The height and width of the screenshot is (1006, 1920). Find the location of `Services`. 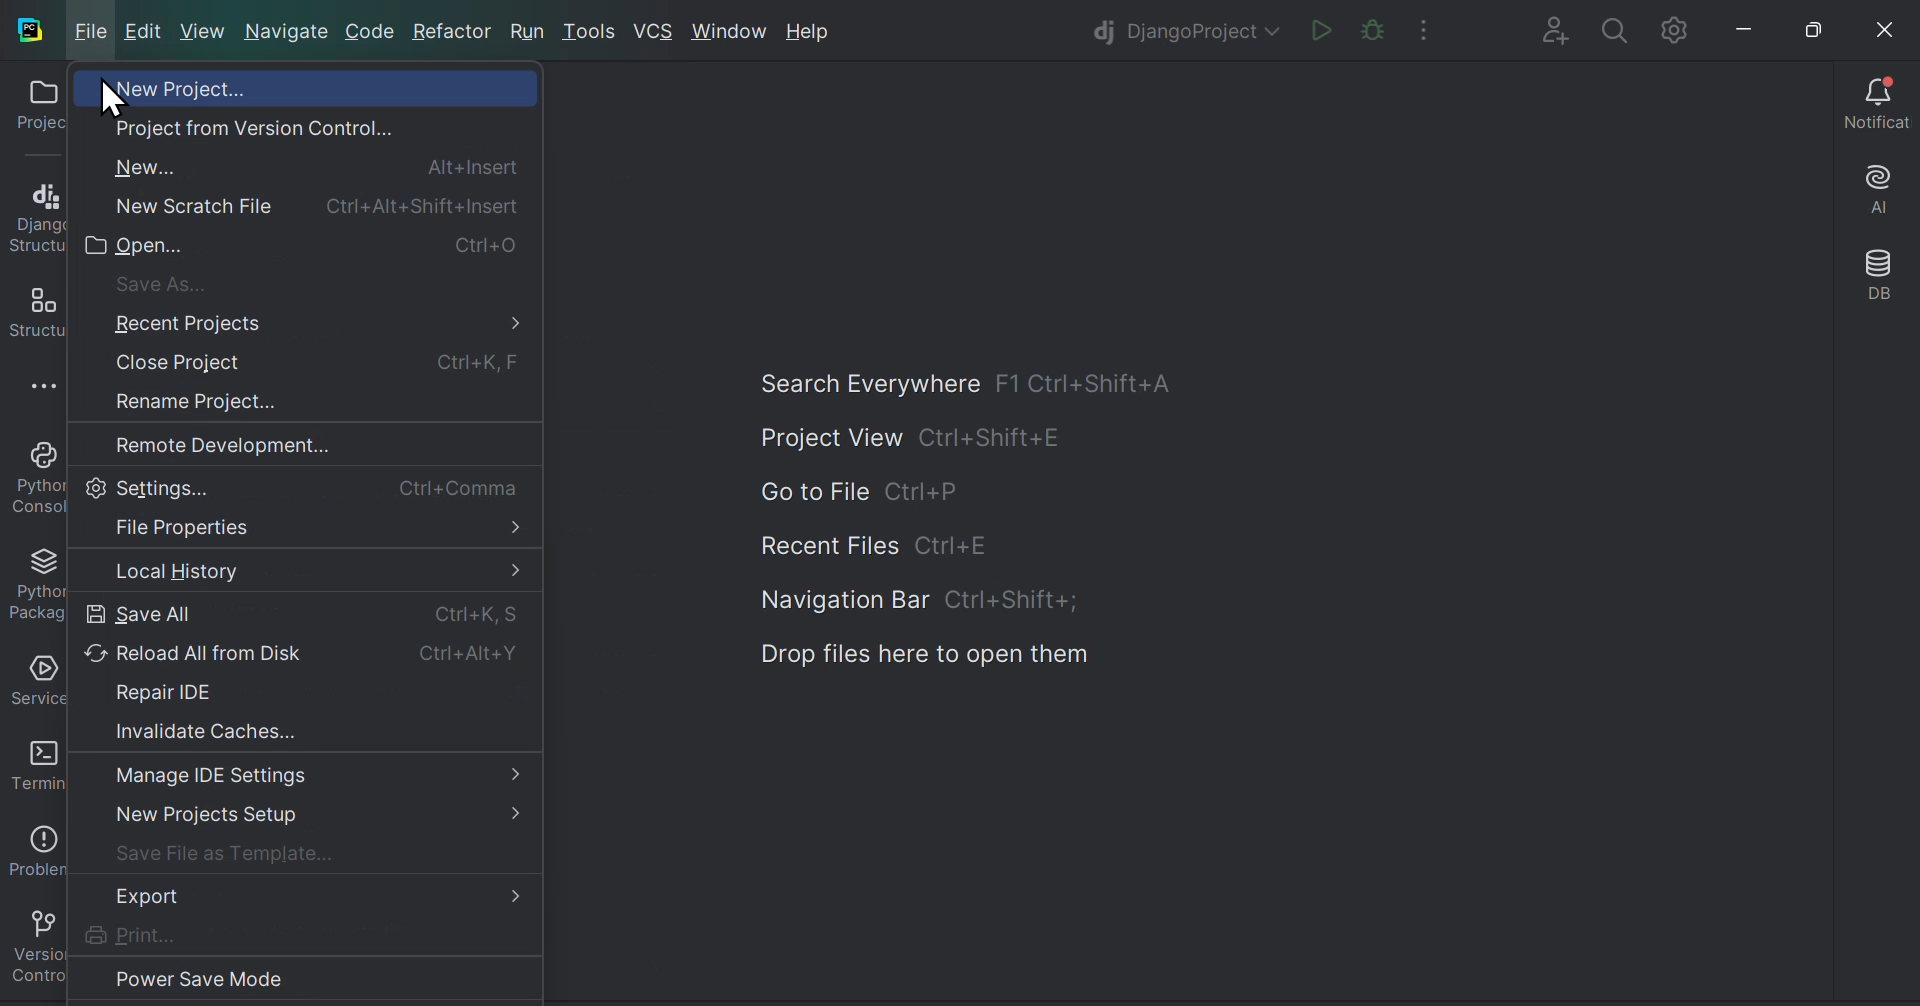

Services is located at coordinates (37, 675).